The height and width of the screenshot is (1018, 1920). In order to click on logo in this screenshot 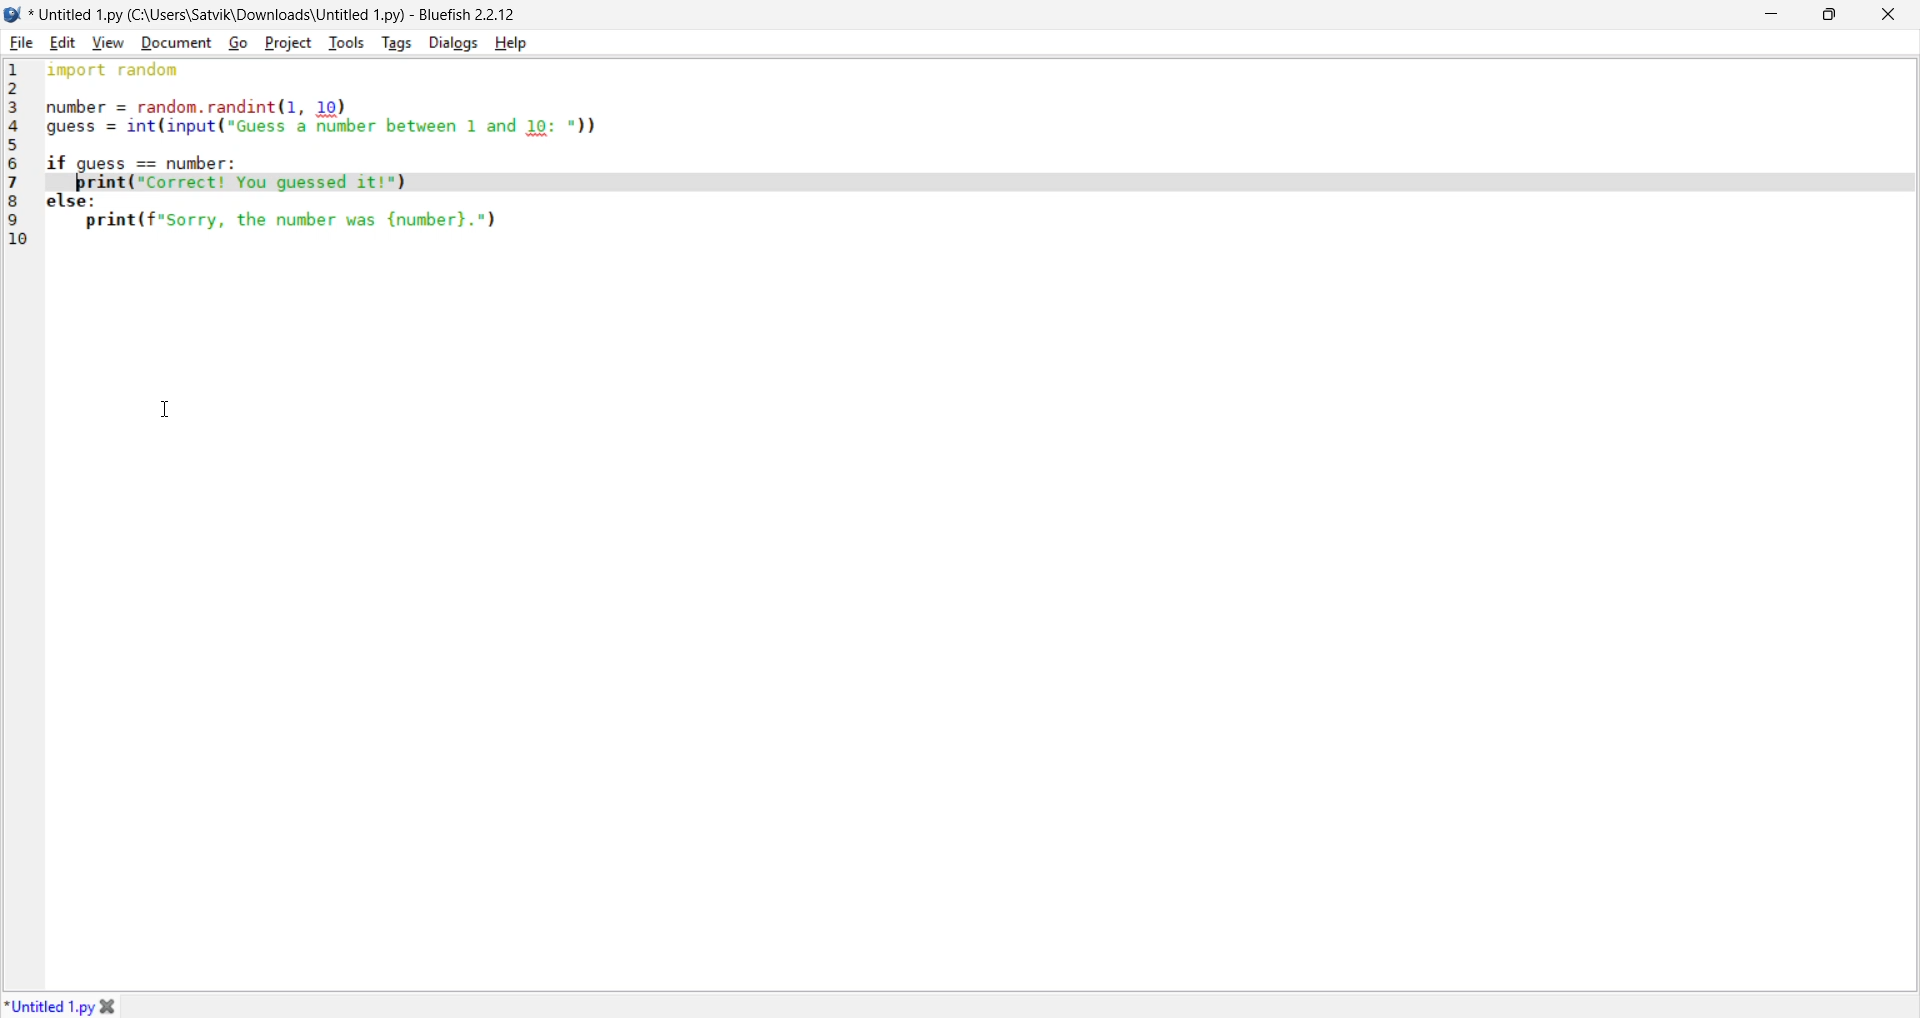, I will do `click(13, 15)`.